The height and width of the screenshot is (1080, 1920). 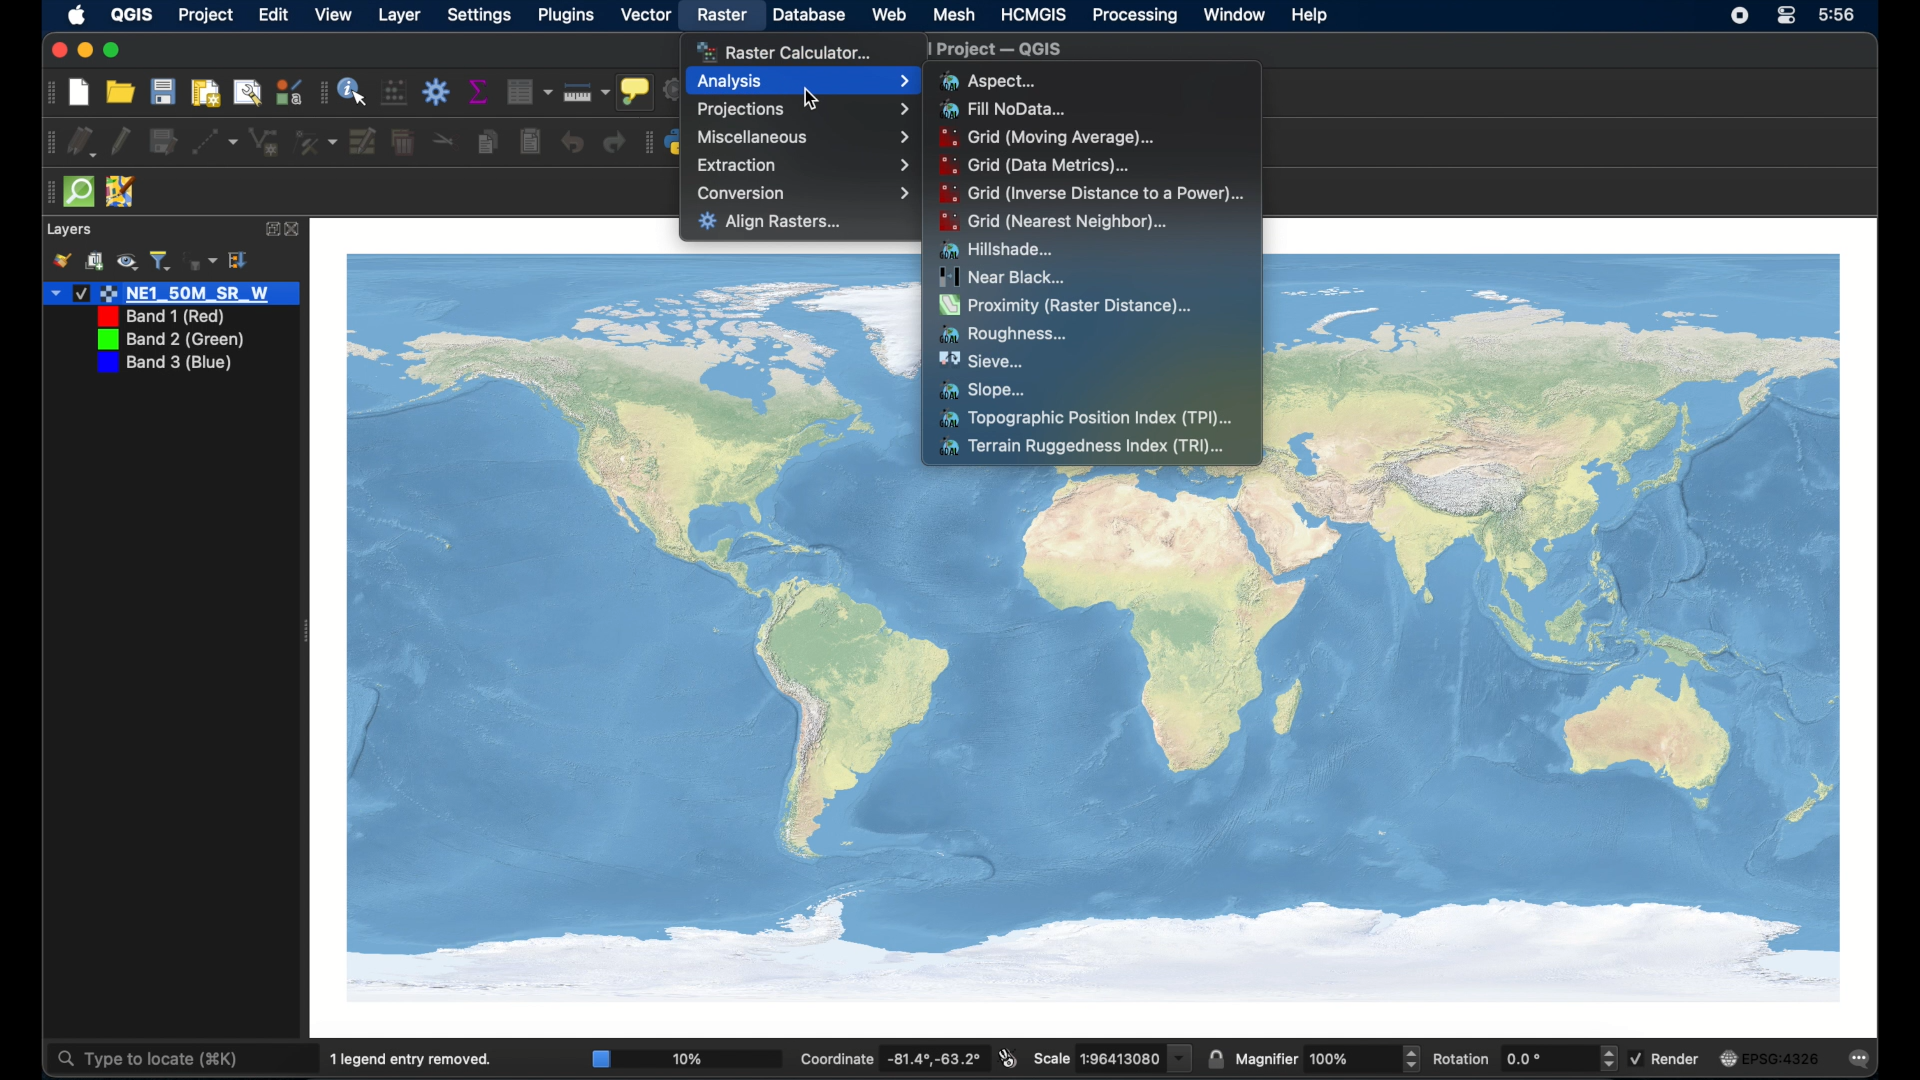 I want to click on hillshade, so click(x=998, y=249).